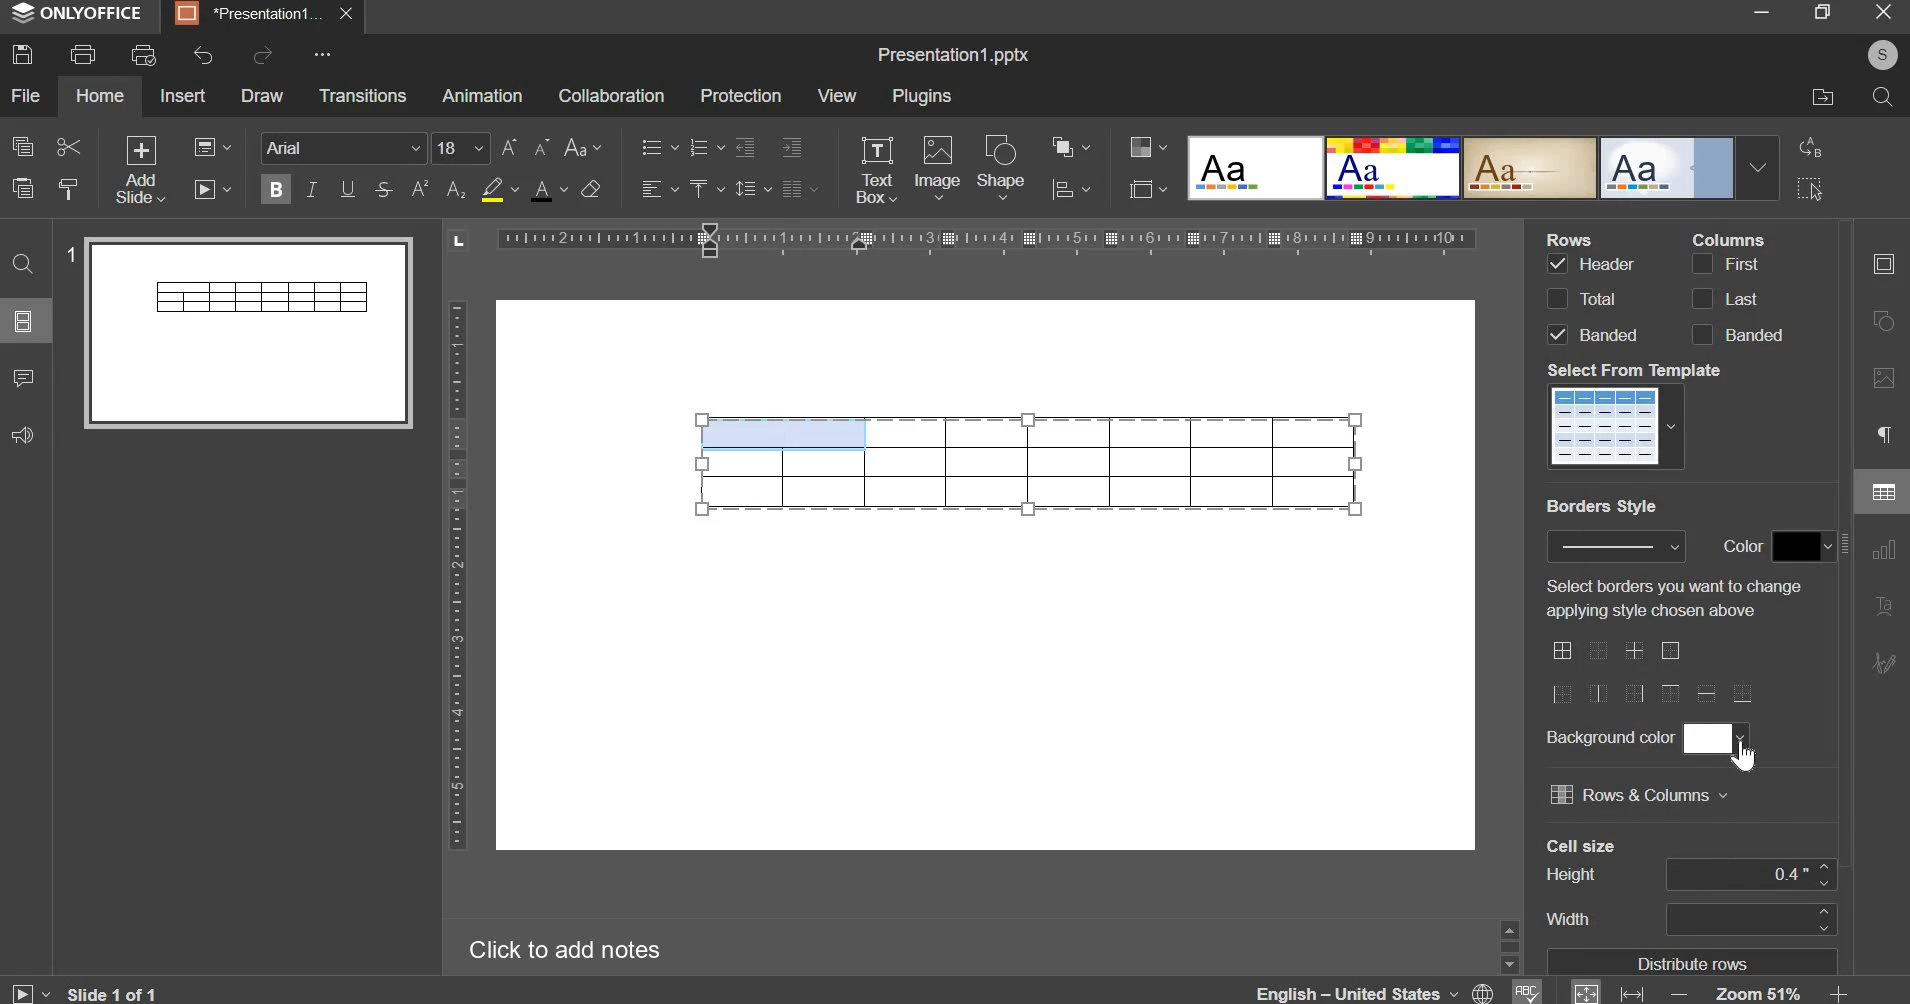  I want to click on clear style, so click(590, 188).